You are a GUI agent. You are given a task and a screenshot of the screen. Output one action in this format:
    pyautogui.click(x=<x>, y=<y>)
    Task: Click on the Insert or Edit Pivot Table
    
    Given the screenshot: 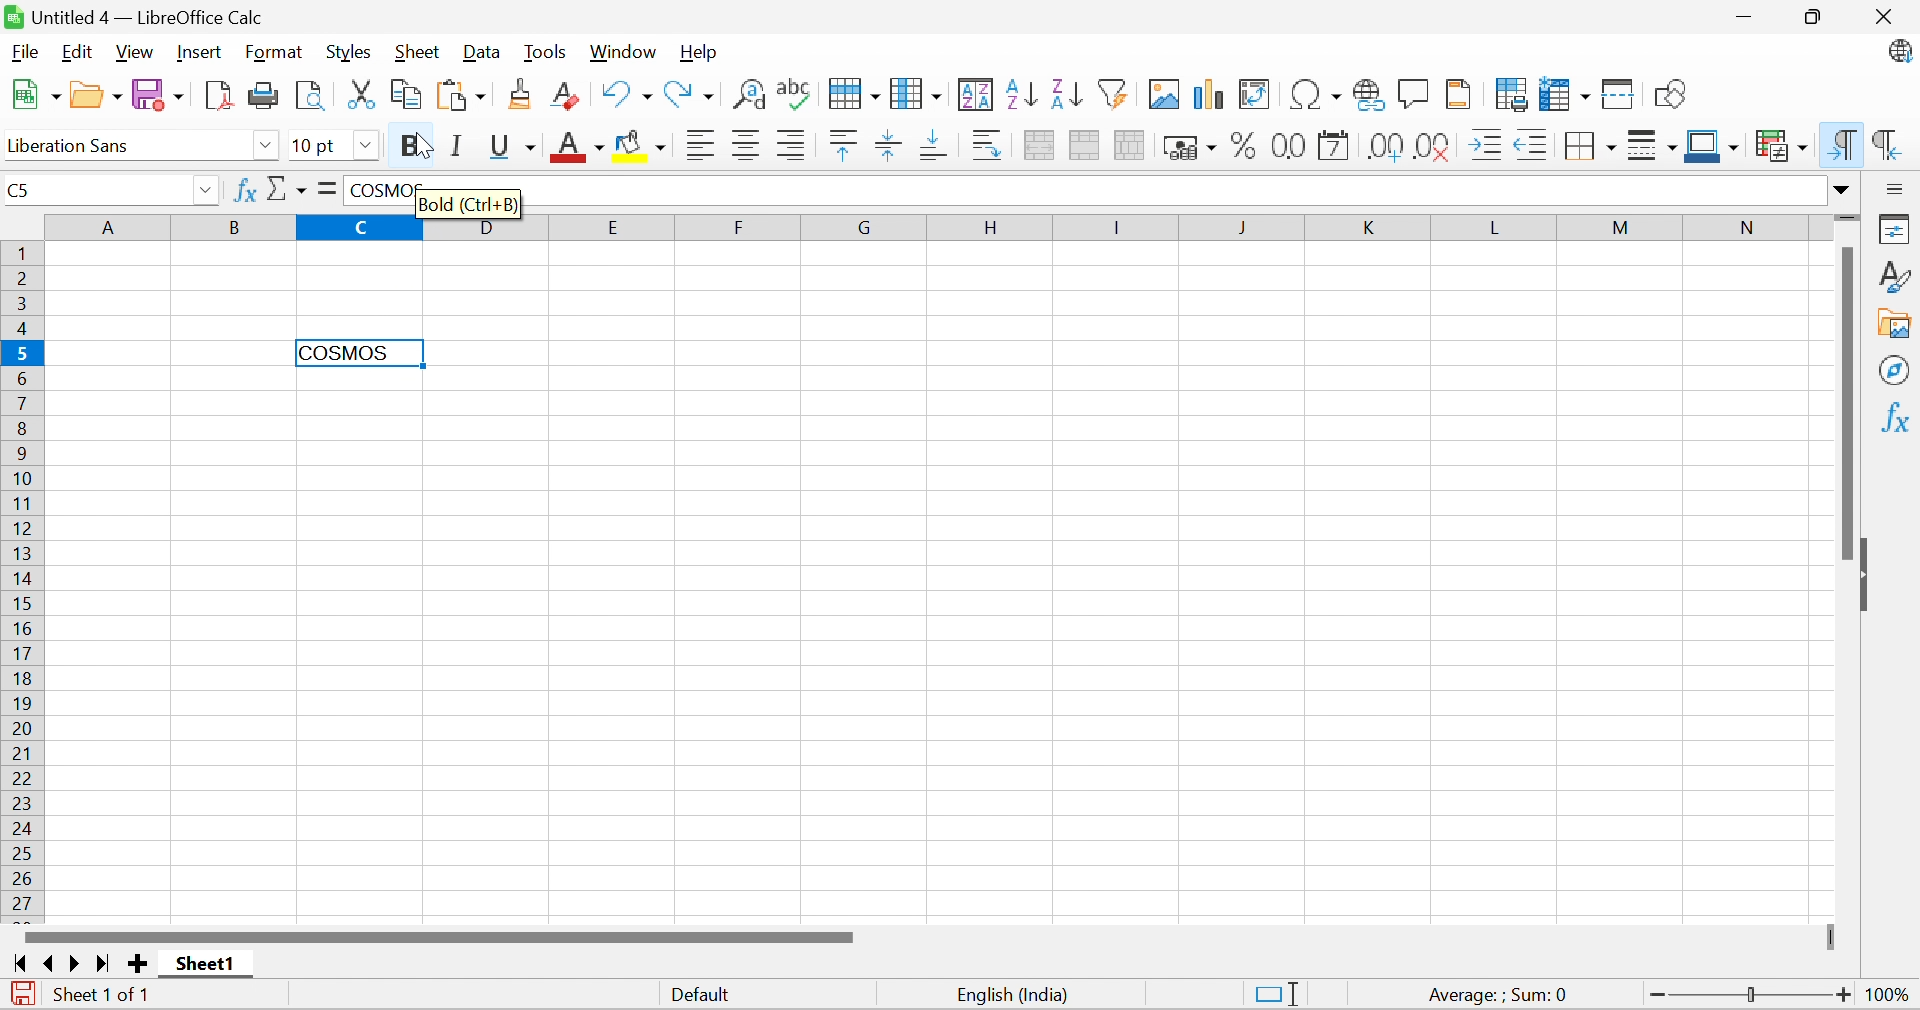 What is the action you would take?
    pyautogui.click(x=1258, y=94)
    